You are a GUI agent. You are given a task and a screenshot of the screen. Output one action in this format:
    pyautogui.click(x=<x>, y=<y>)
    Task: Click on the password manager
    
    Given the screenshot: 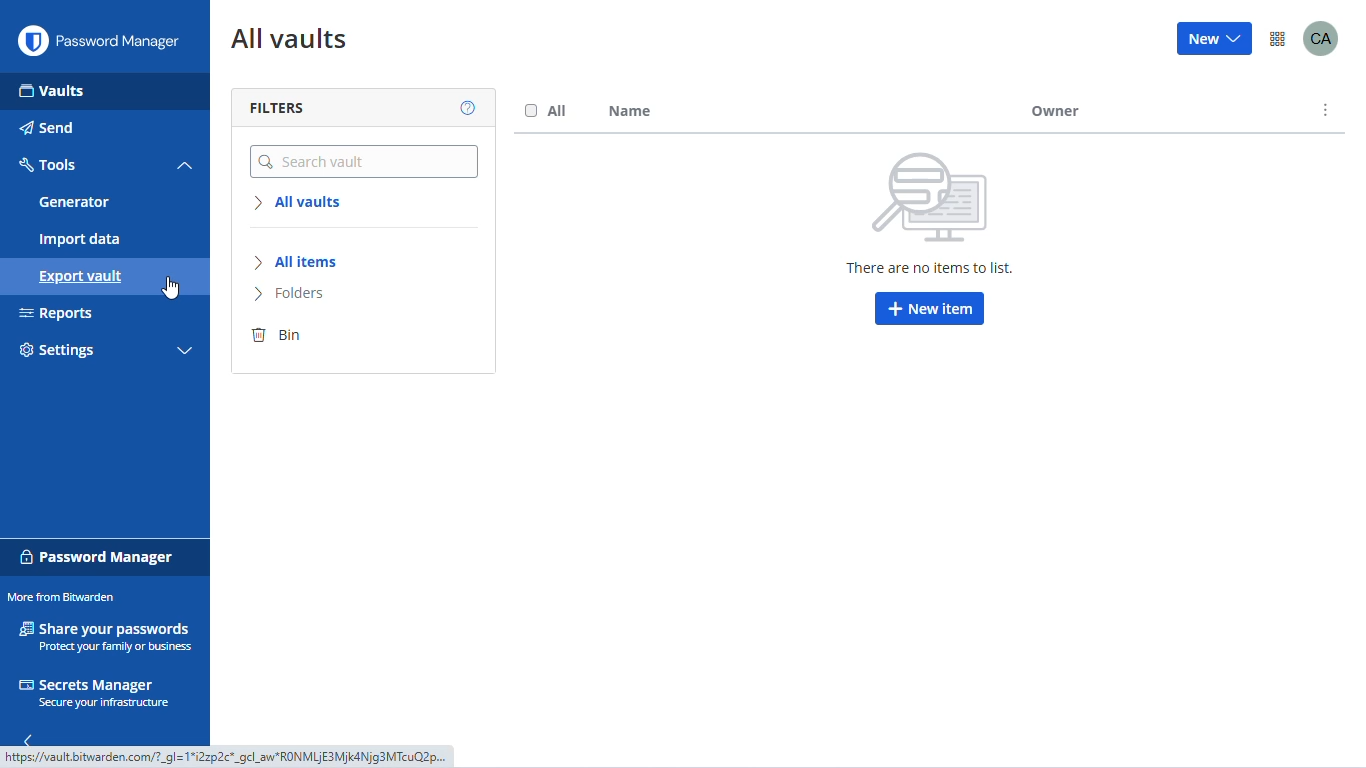 What is the action you would take?
    pyautogui.click(x=98, y=555)
    